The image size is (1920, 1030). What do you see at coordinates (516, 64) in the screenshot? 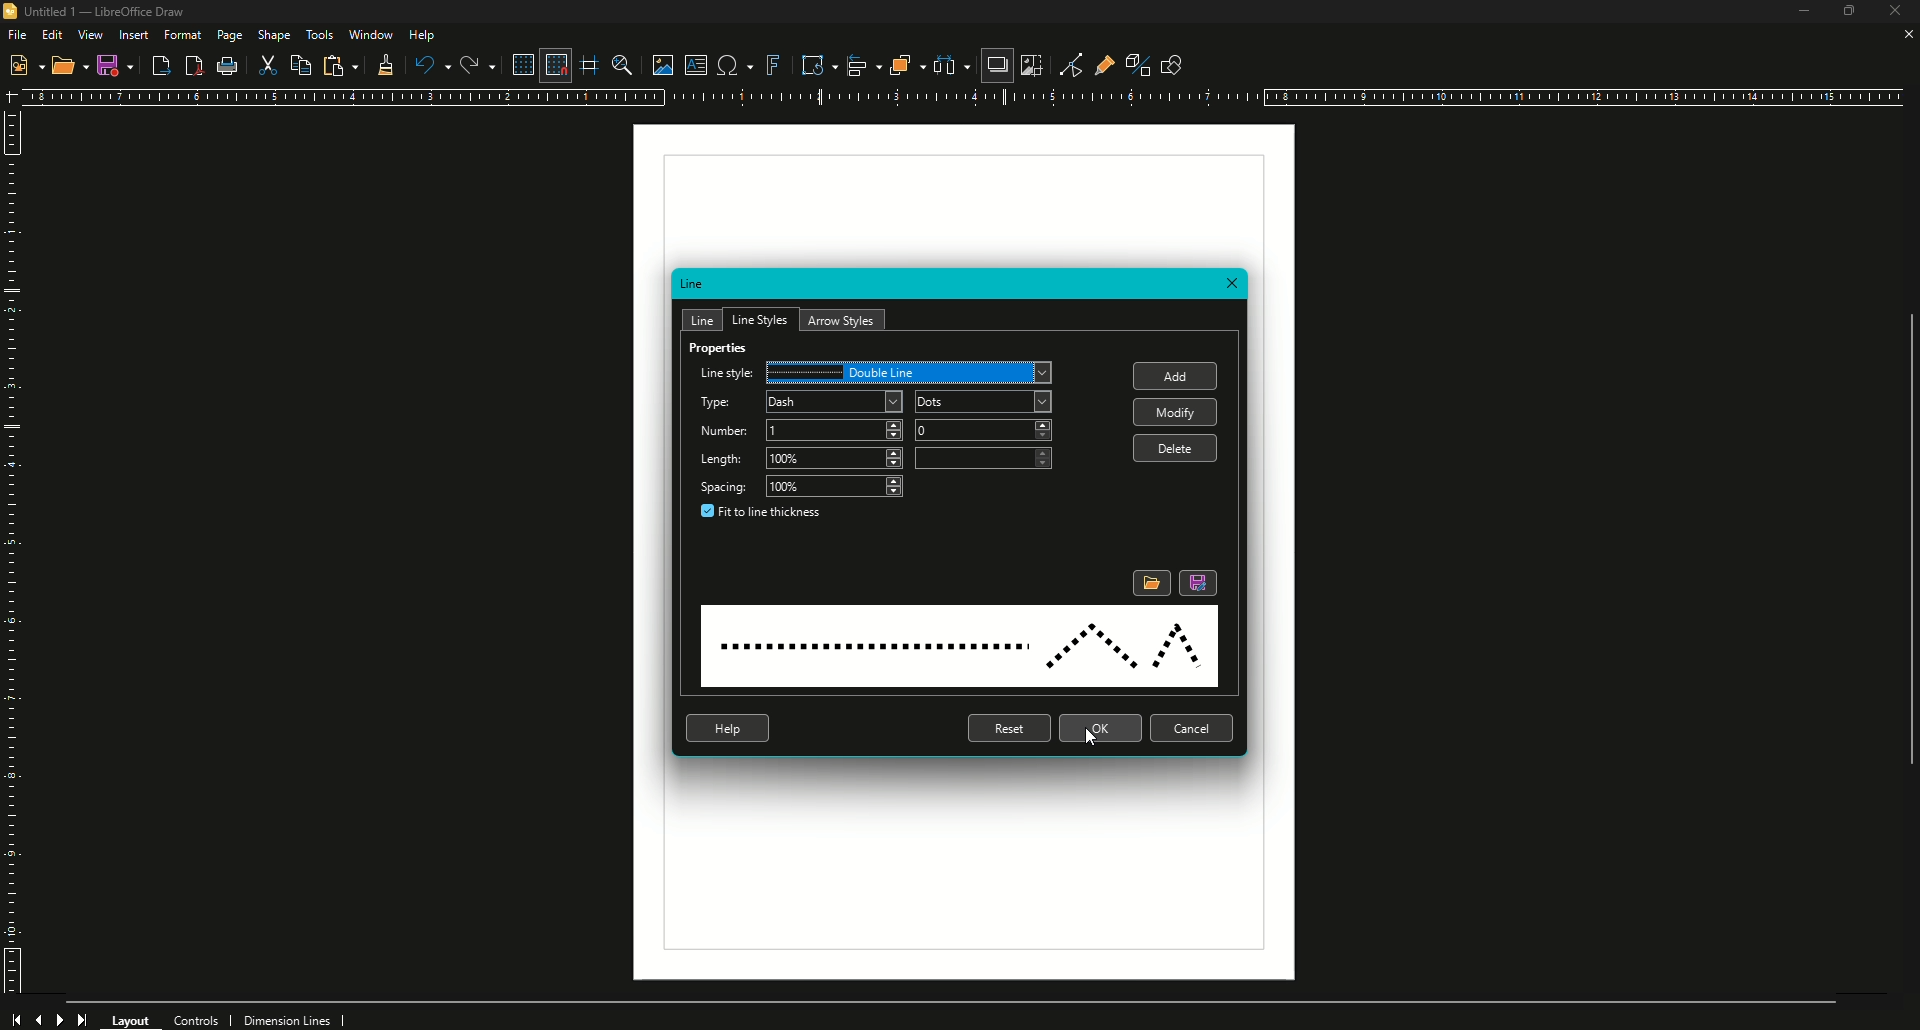
I see `Display Grid` at bounding box center [516, 64].